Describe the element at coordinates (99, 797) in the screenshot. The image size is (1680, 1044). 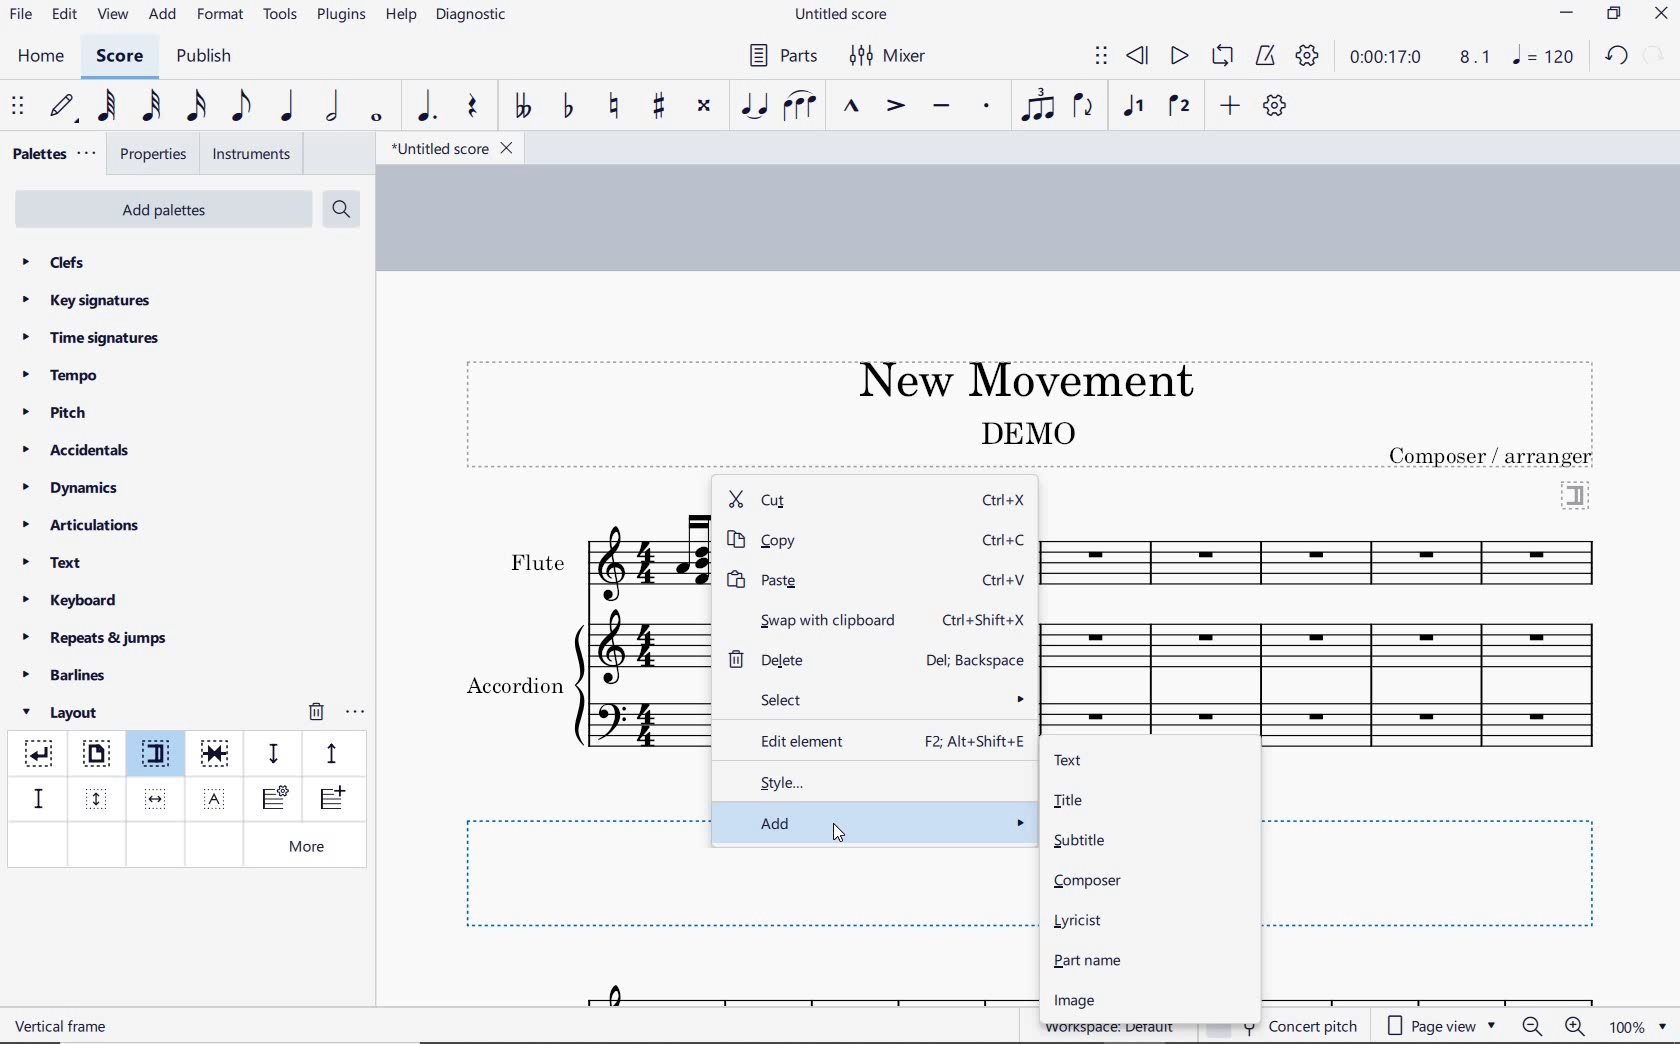
I see `insert vertical frame` at that location.